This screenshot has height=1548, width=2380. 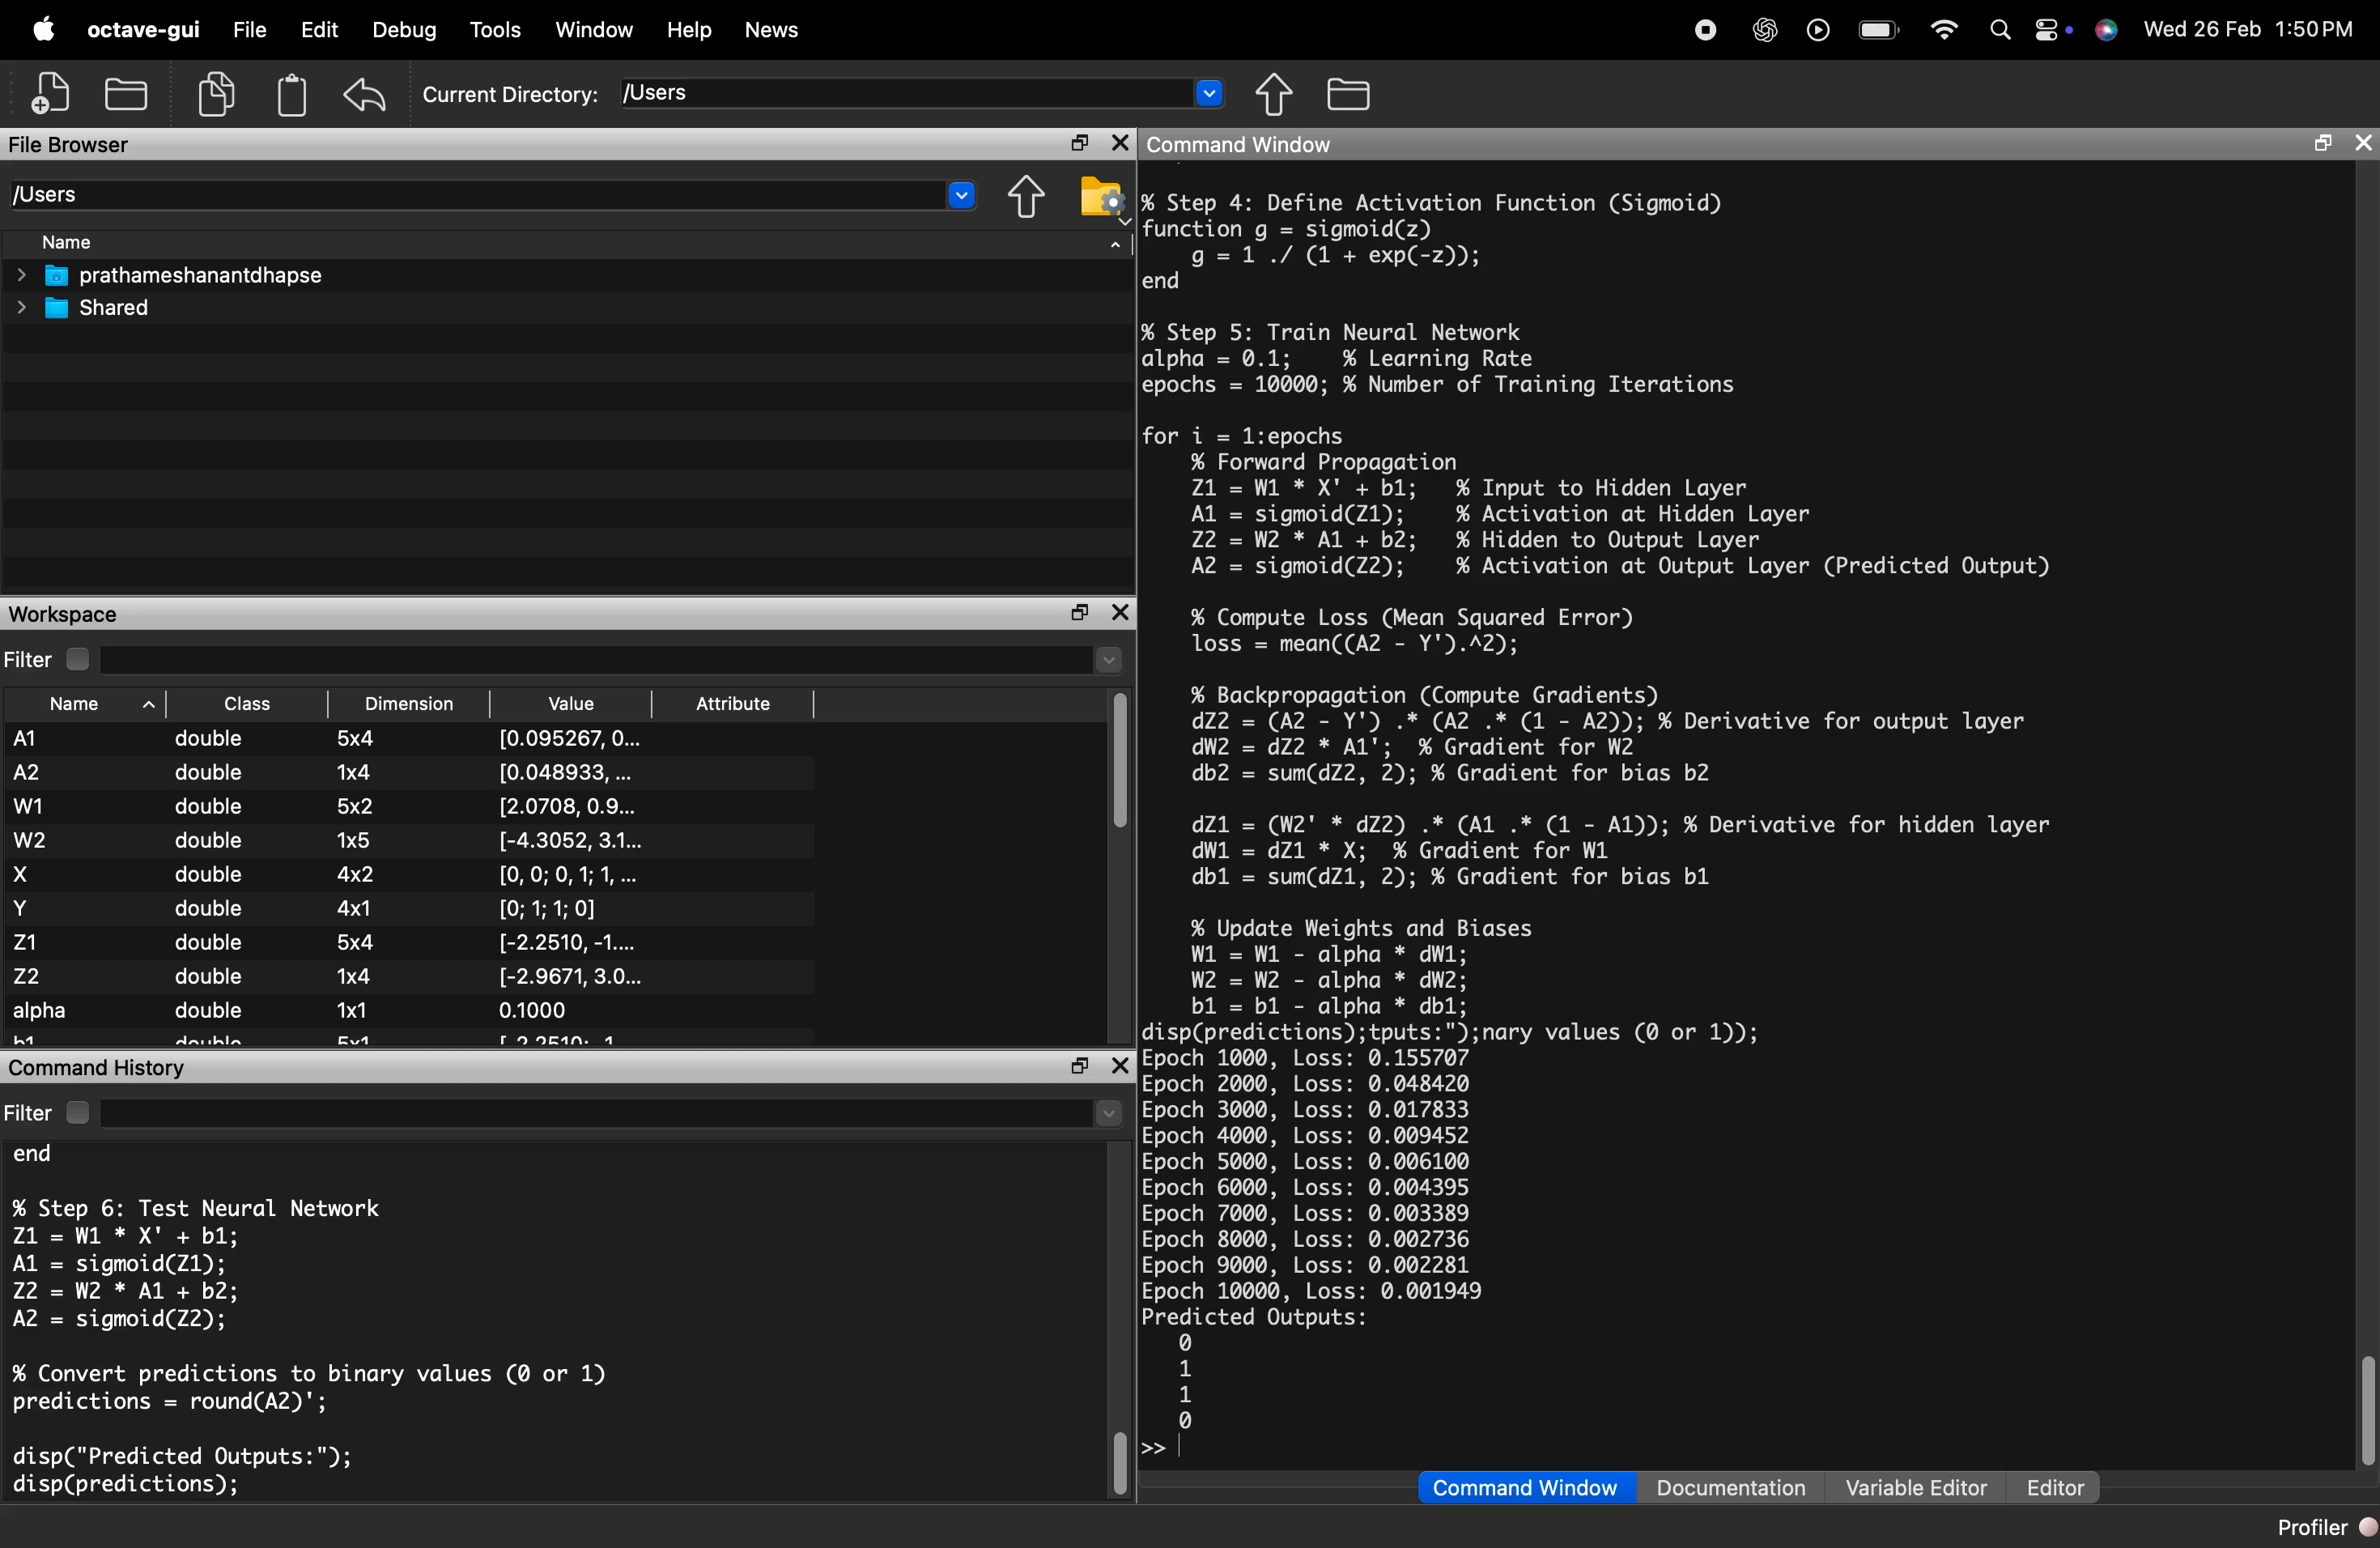 What do you see at coordinates (573, 839) in the screenshot?
I see `[-4.3052, 3.1...` at bounding box center [573, 839].